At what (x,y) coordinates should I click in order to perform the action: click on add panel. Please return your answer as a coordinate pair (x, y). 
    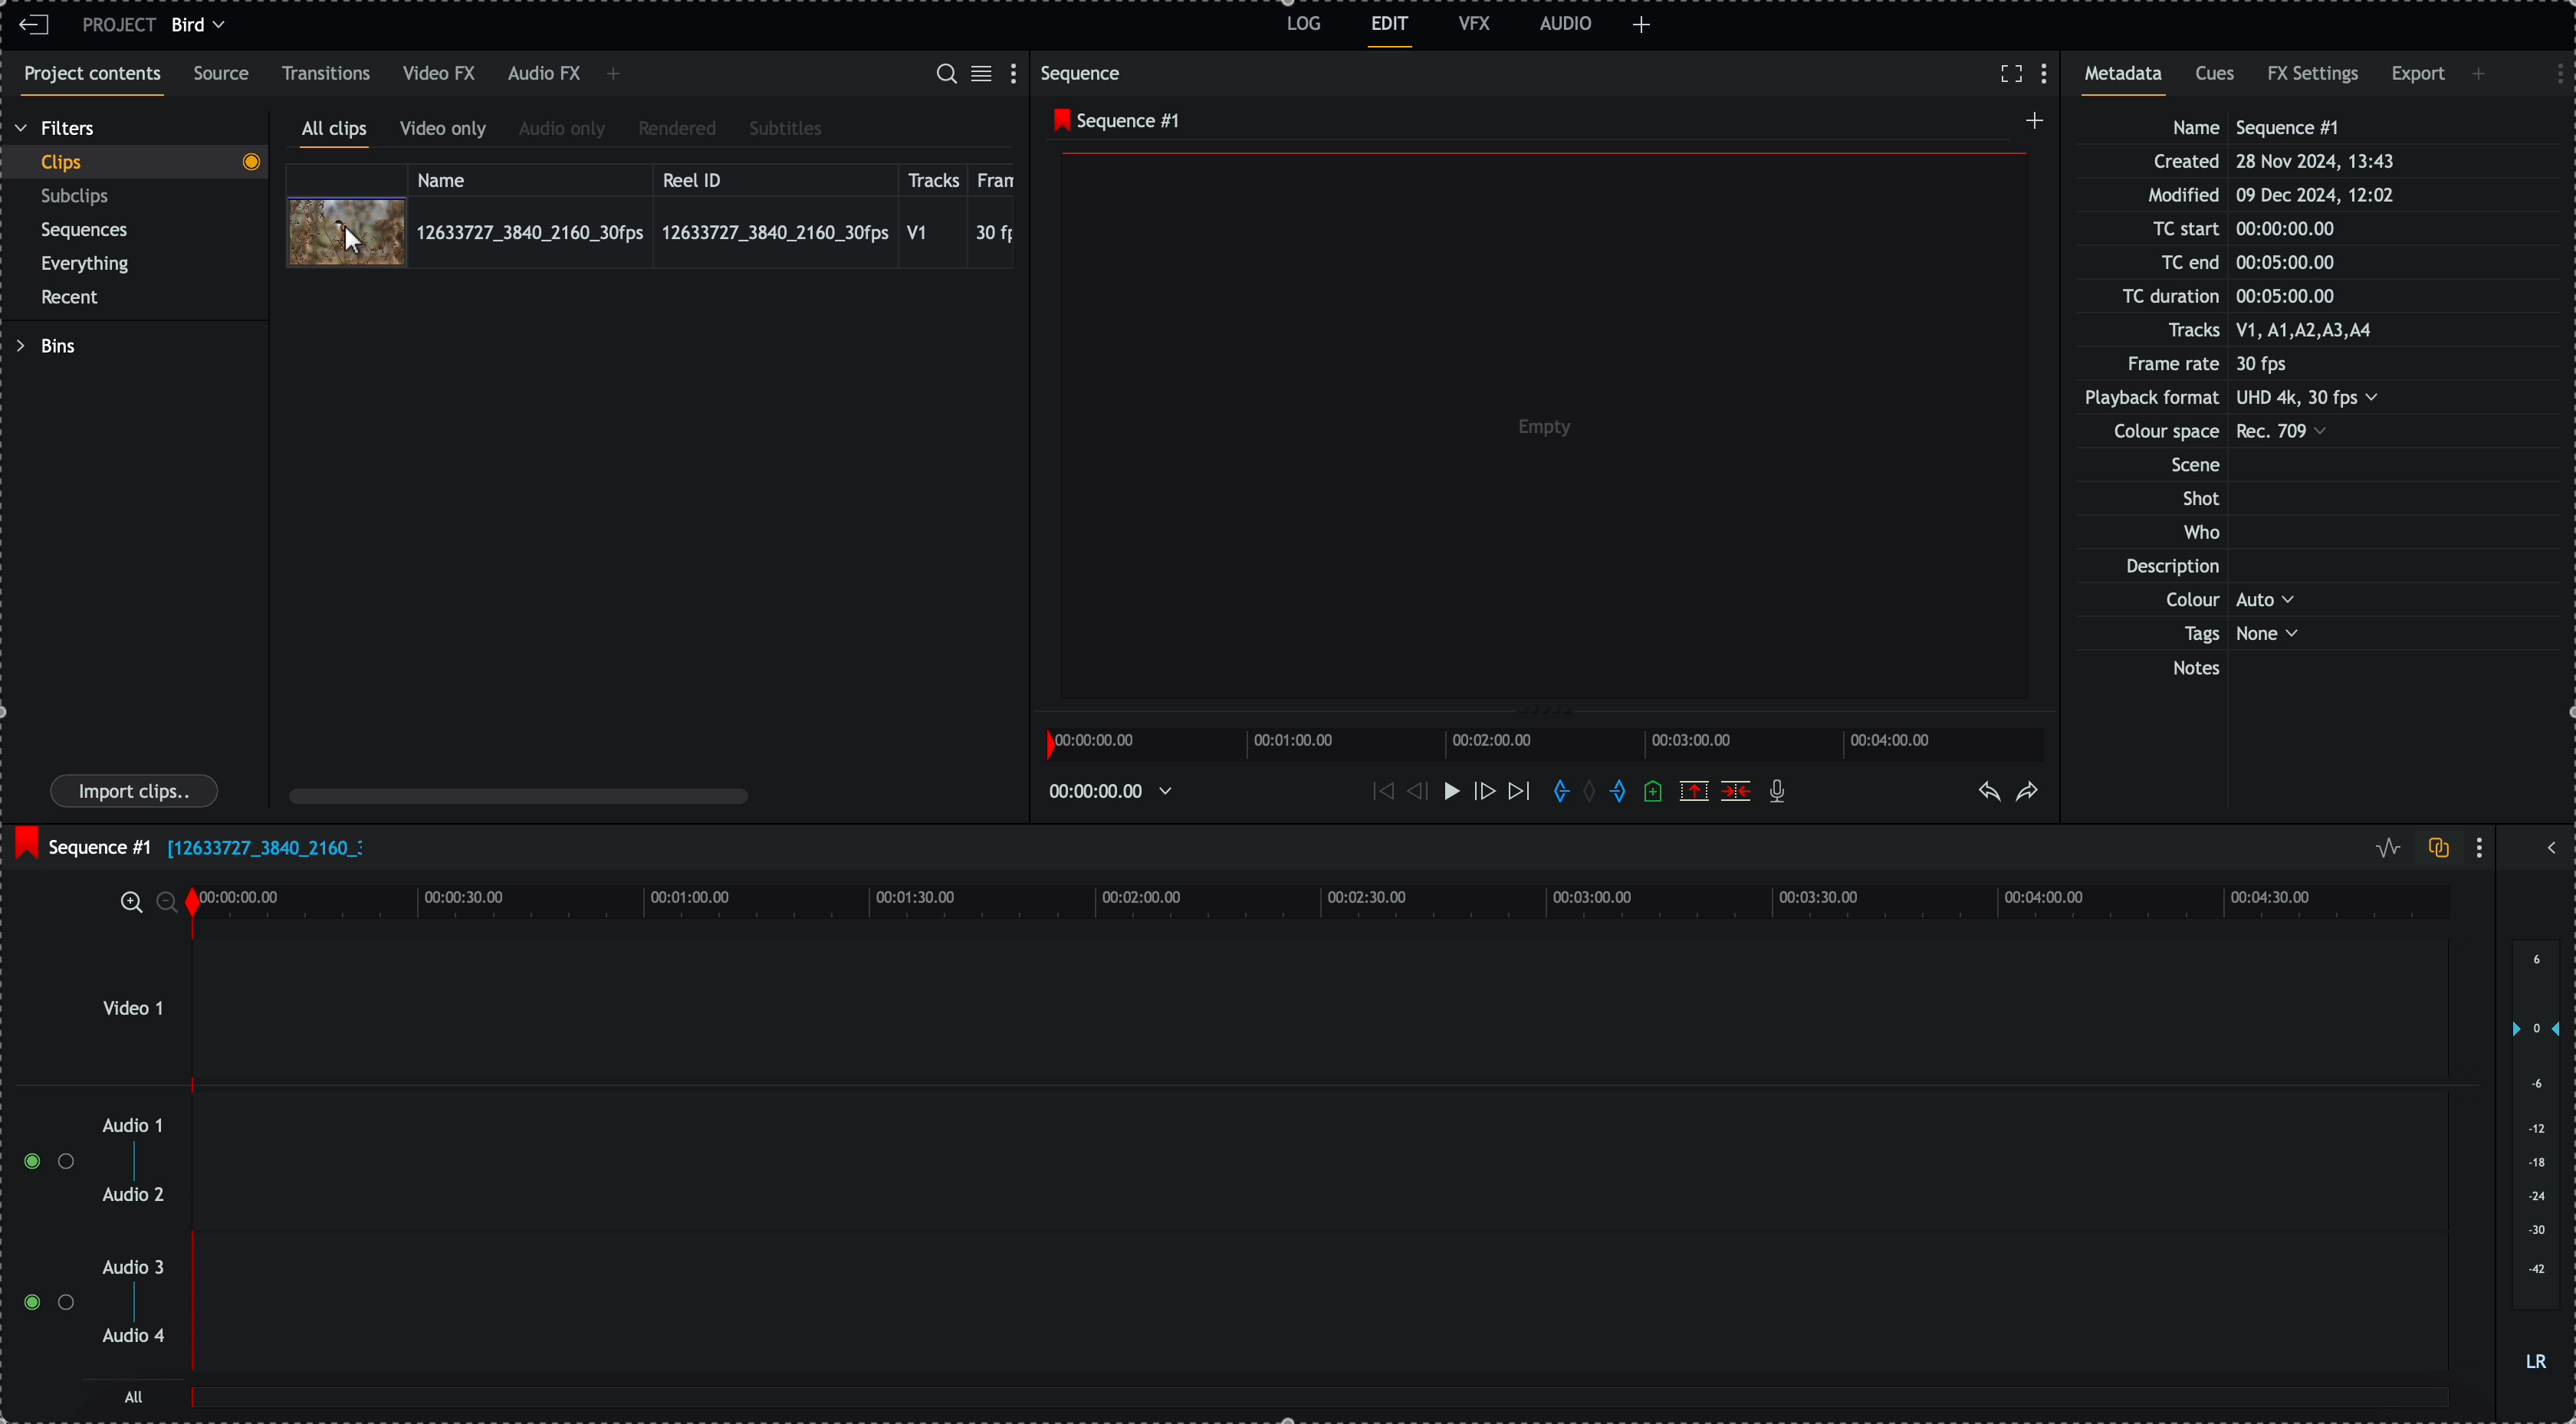
    Looking at the image, I should click on (613, 76).